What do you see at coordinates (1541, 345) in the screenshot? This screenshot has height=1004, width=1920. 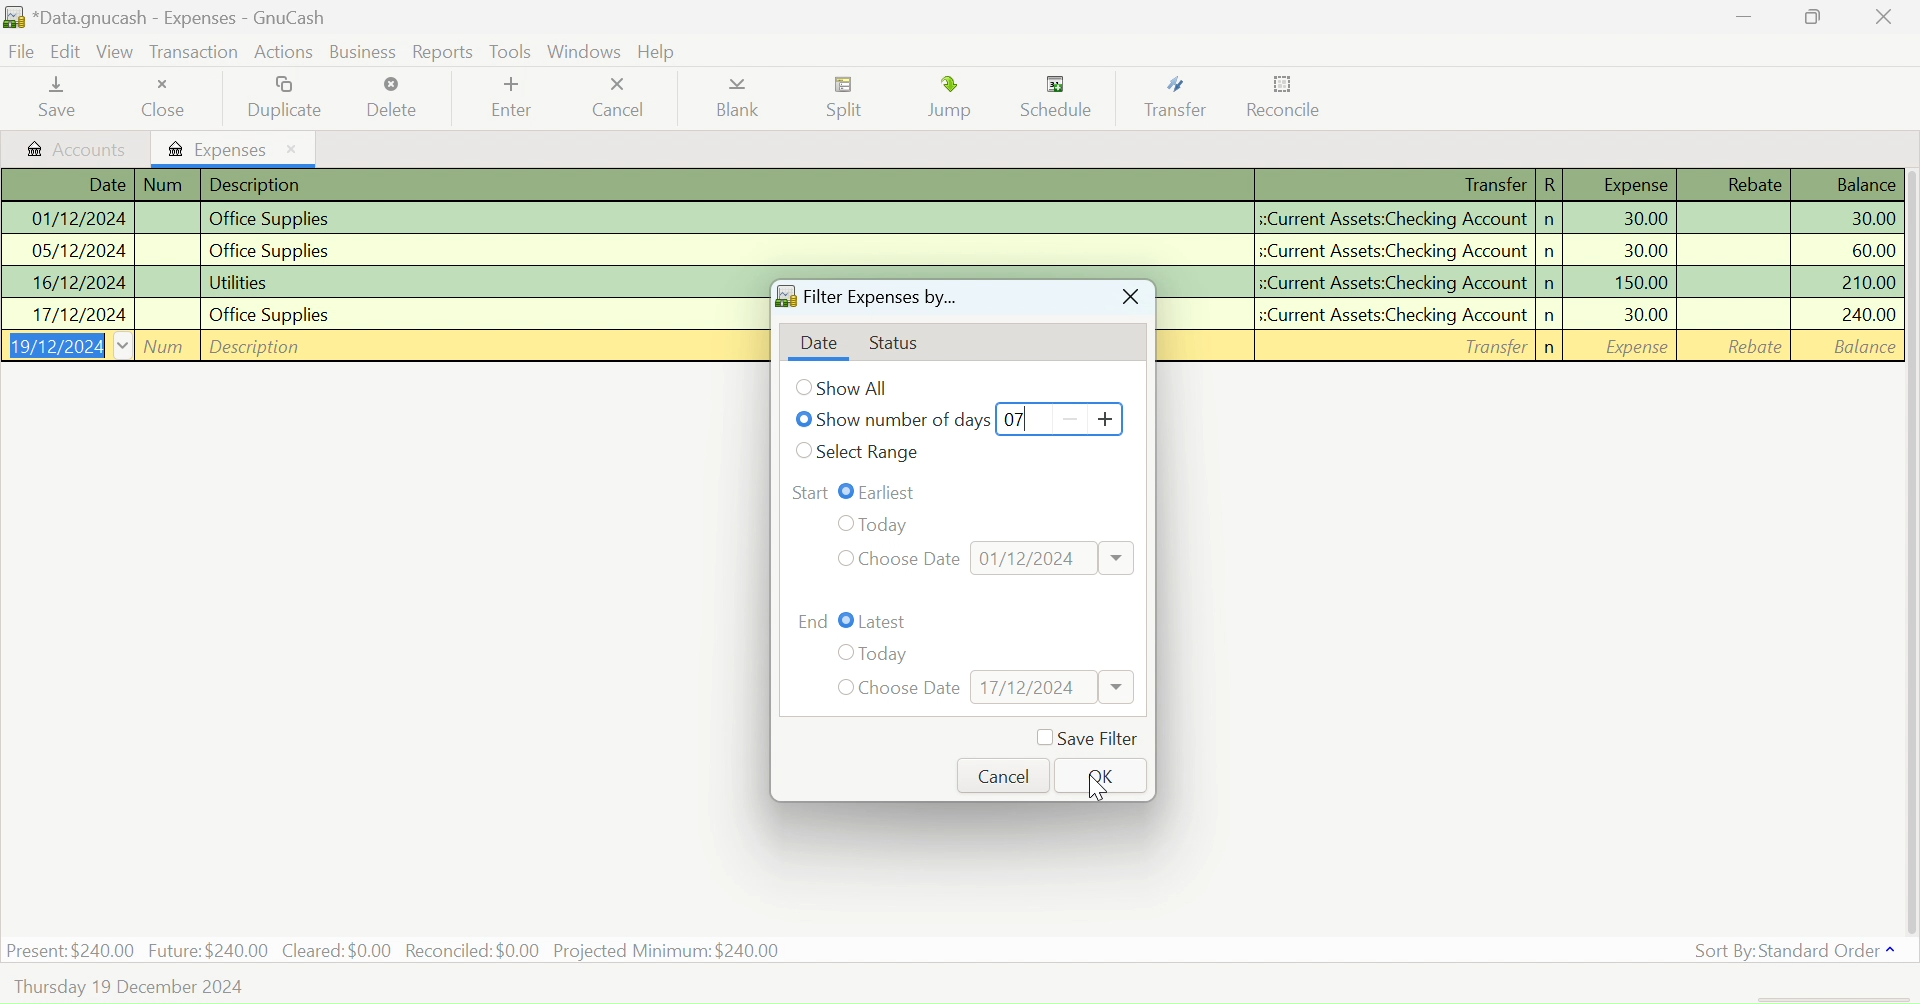 I see `New Entry Field` at bounding box center [1541, 345].